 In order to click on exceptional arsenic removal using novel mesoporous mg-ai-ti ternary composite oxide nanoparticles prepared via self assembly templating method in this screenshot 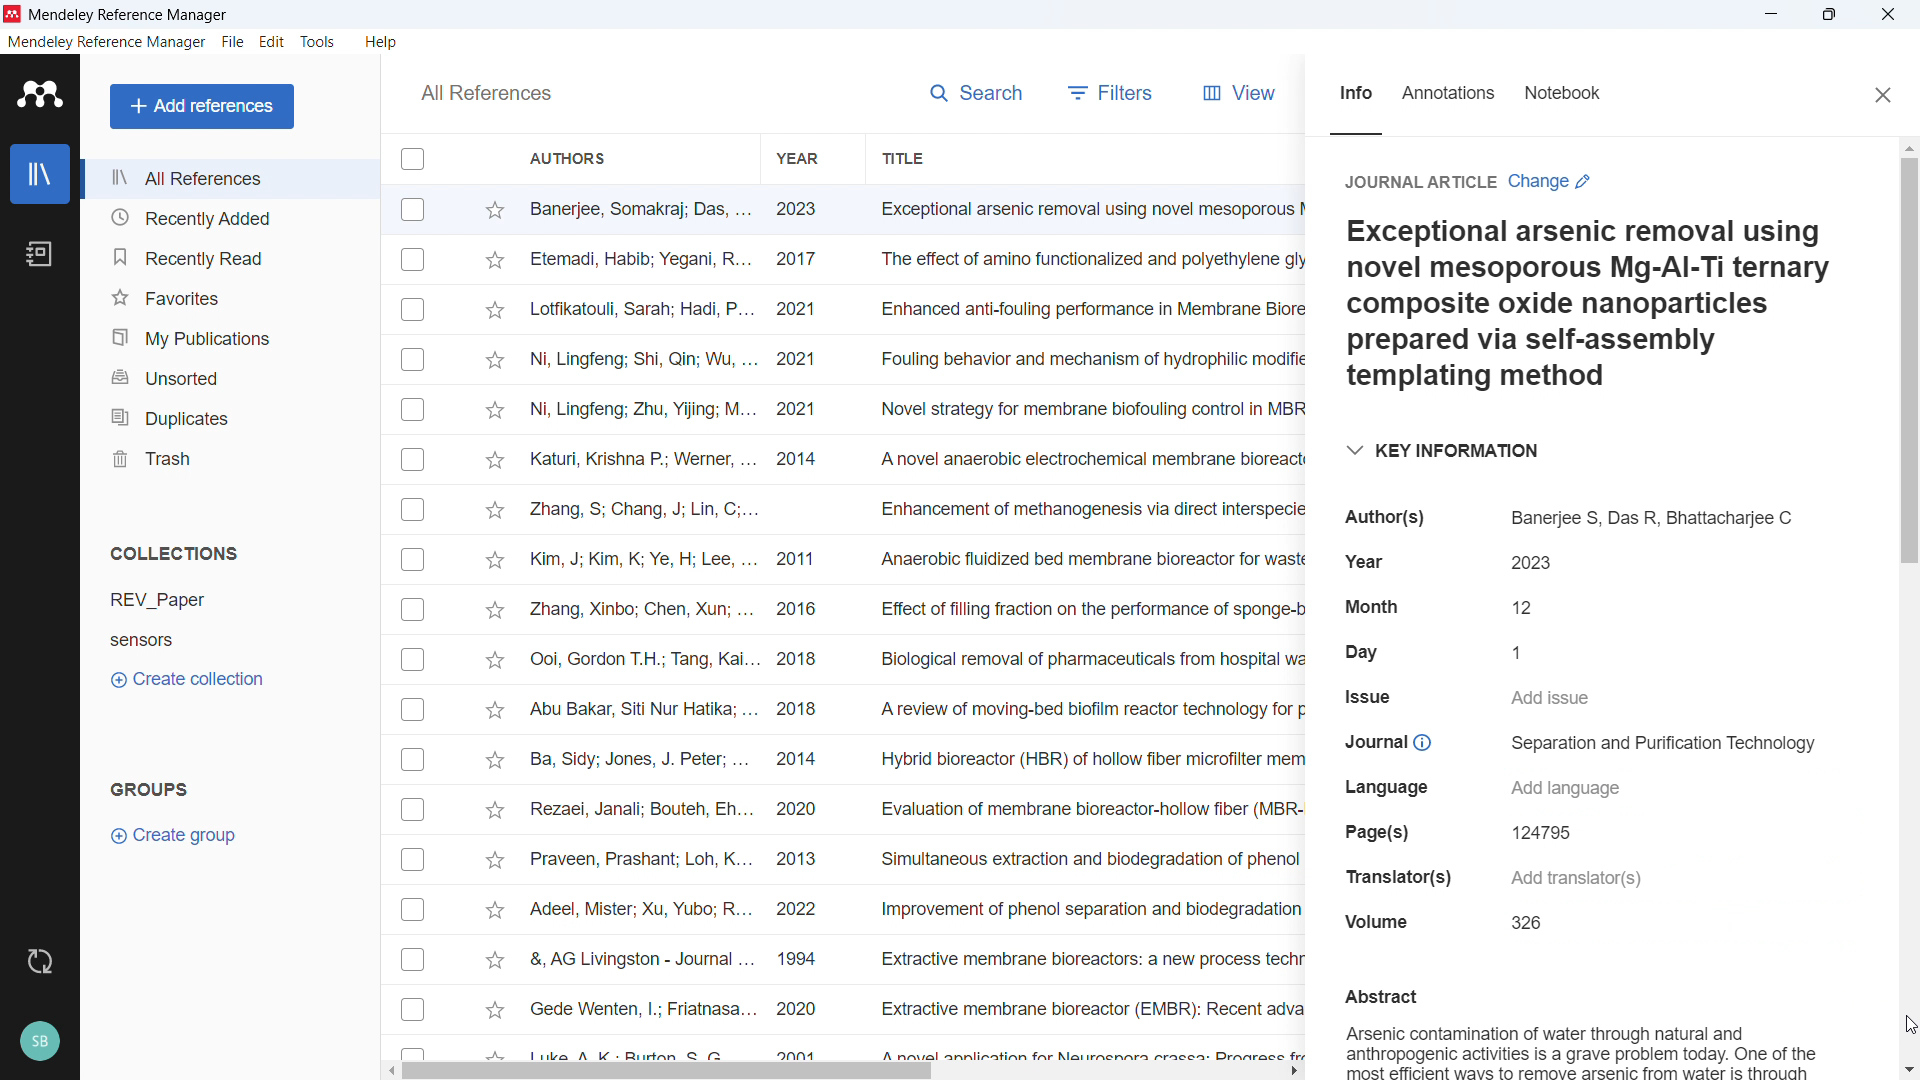, I will do `click(1587, 306)`.